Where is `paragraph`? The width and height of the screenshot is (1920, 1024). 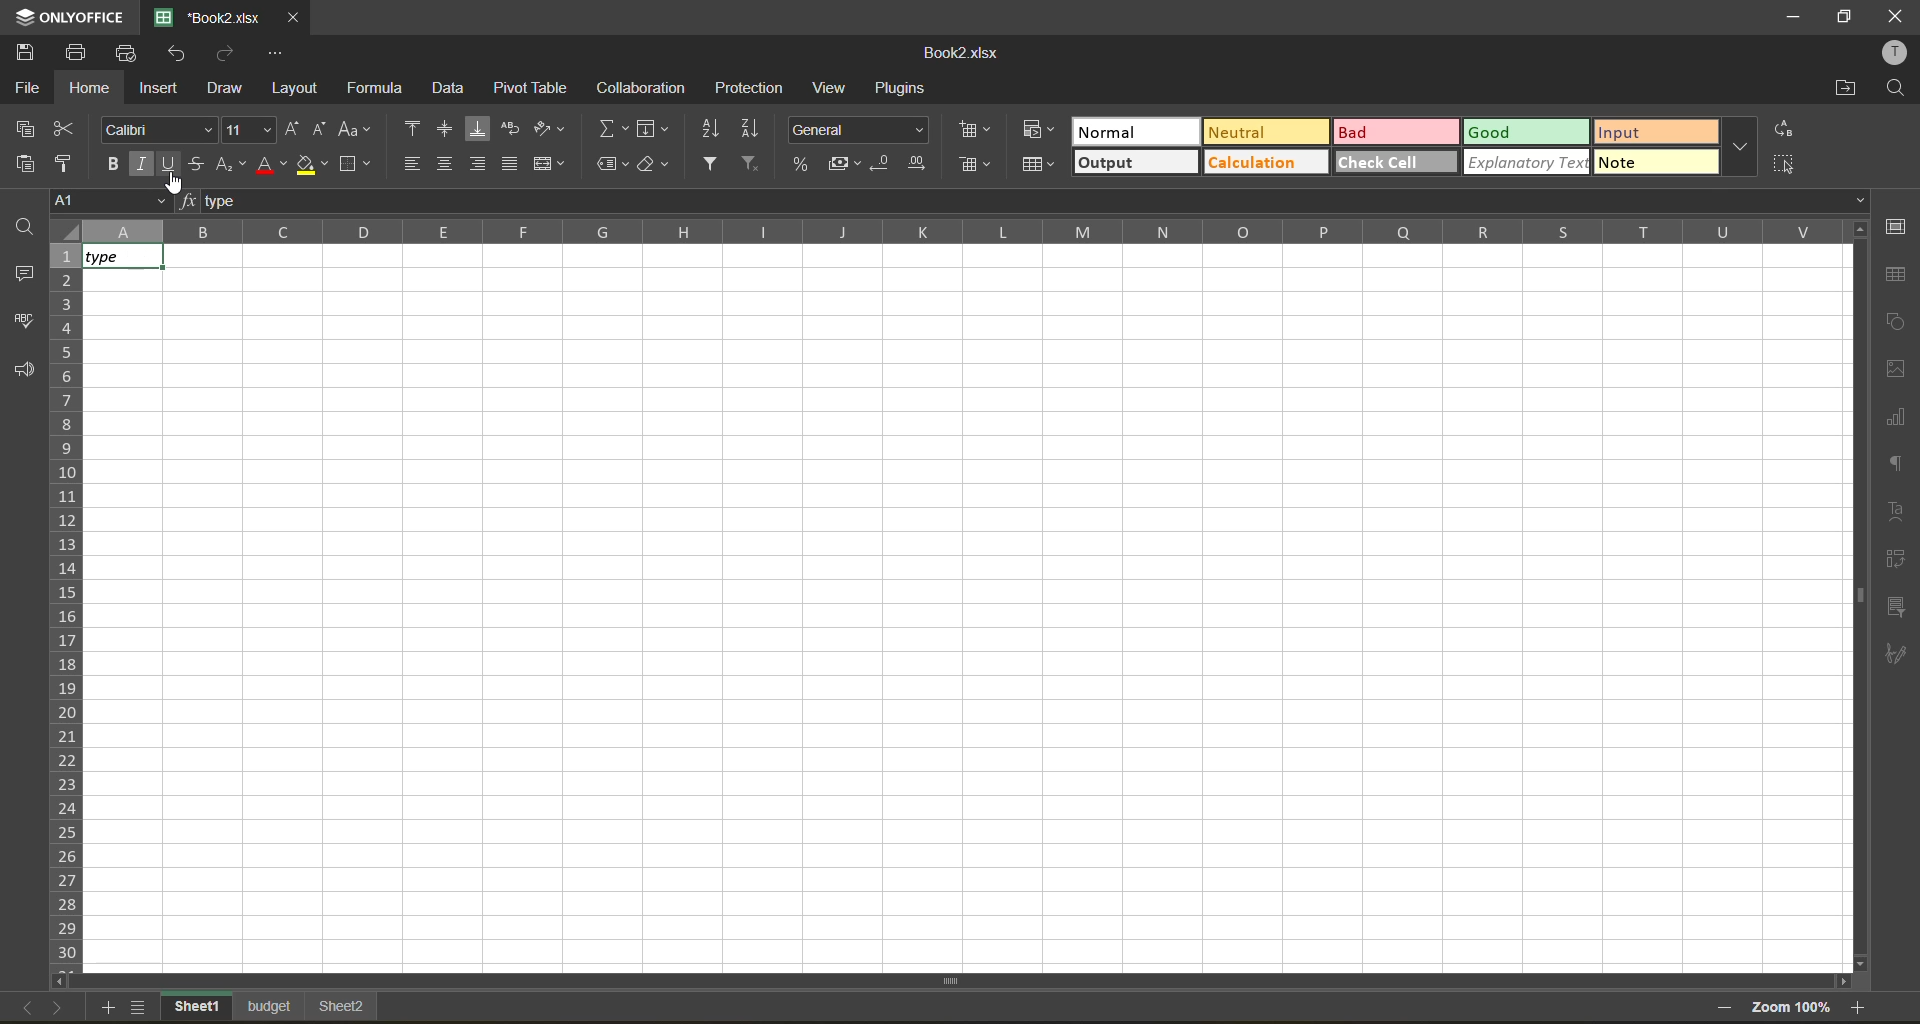
paragraph is located at coordinates (1896, 464).